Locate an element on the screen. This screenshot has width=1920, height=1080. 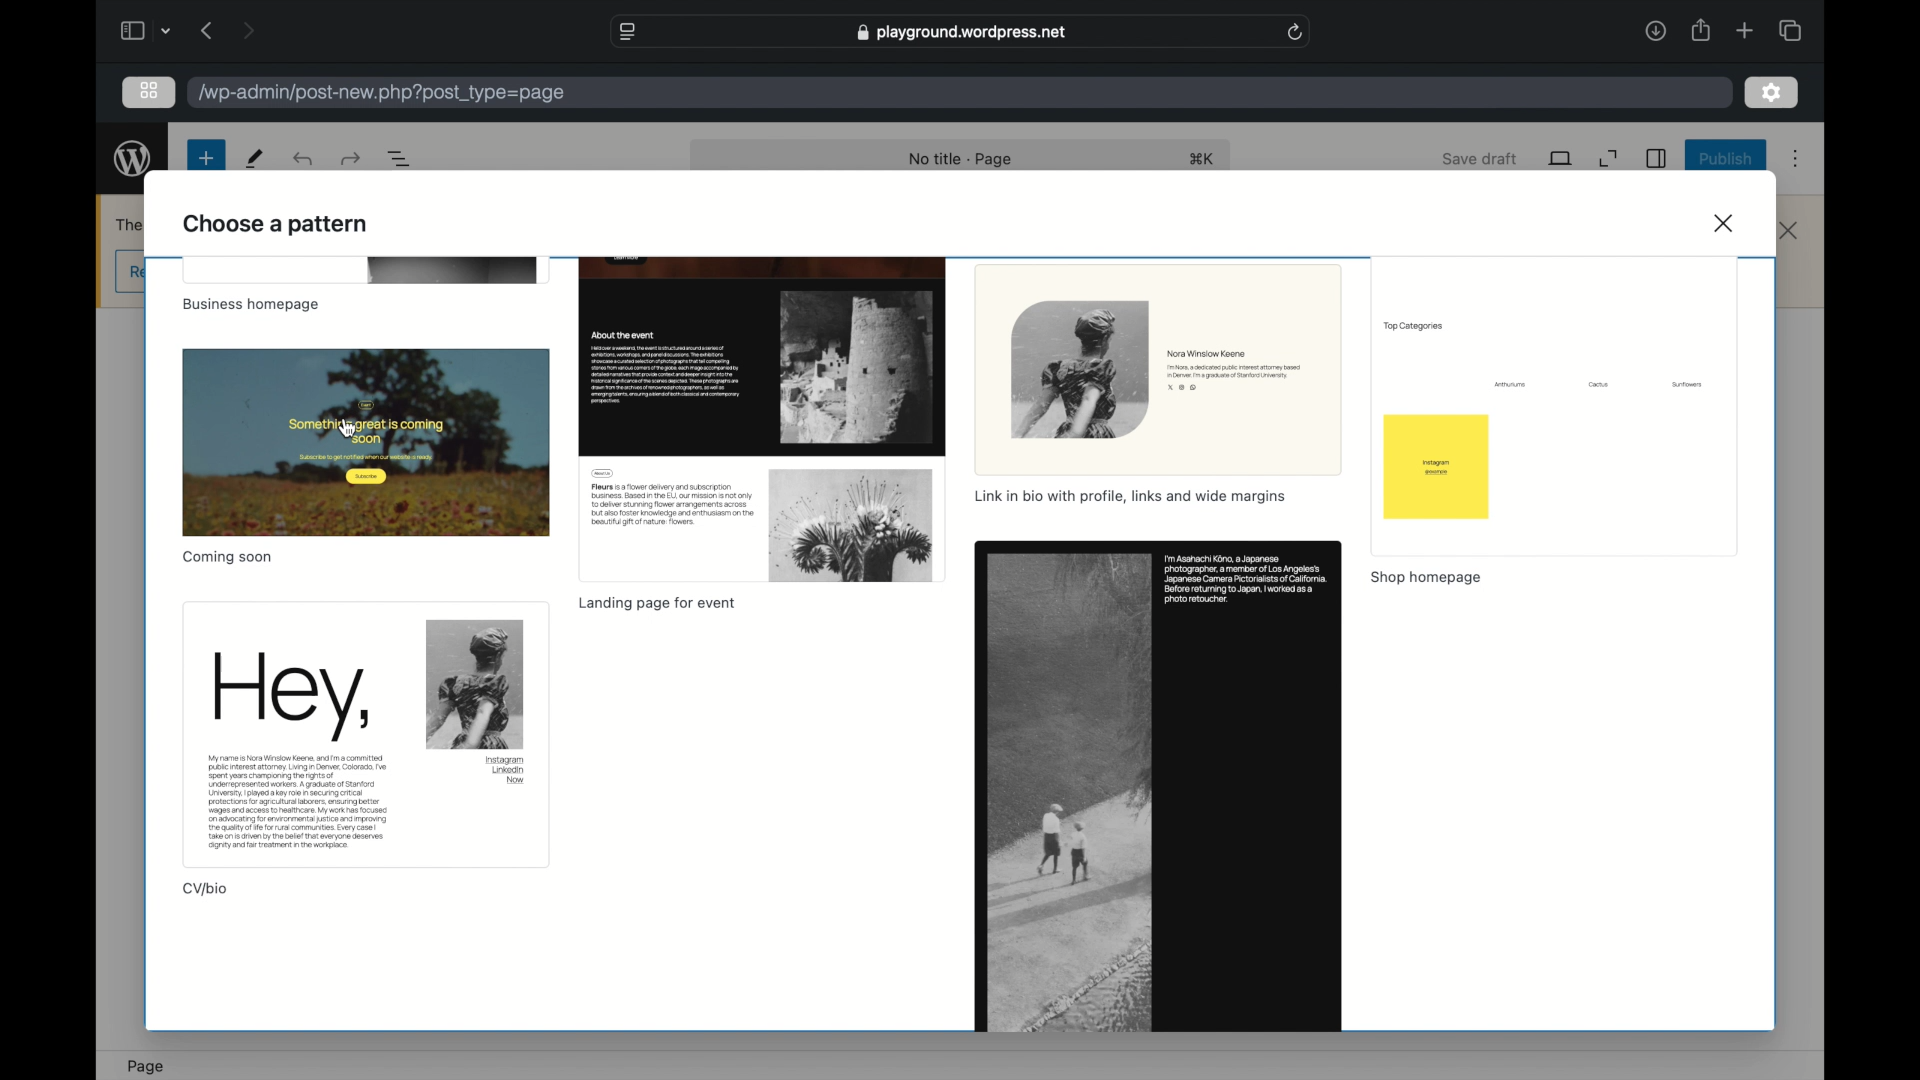
shortcut is located at coordinates (1202, 158).